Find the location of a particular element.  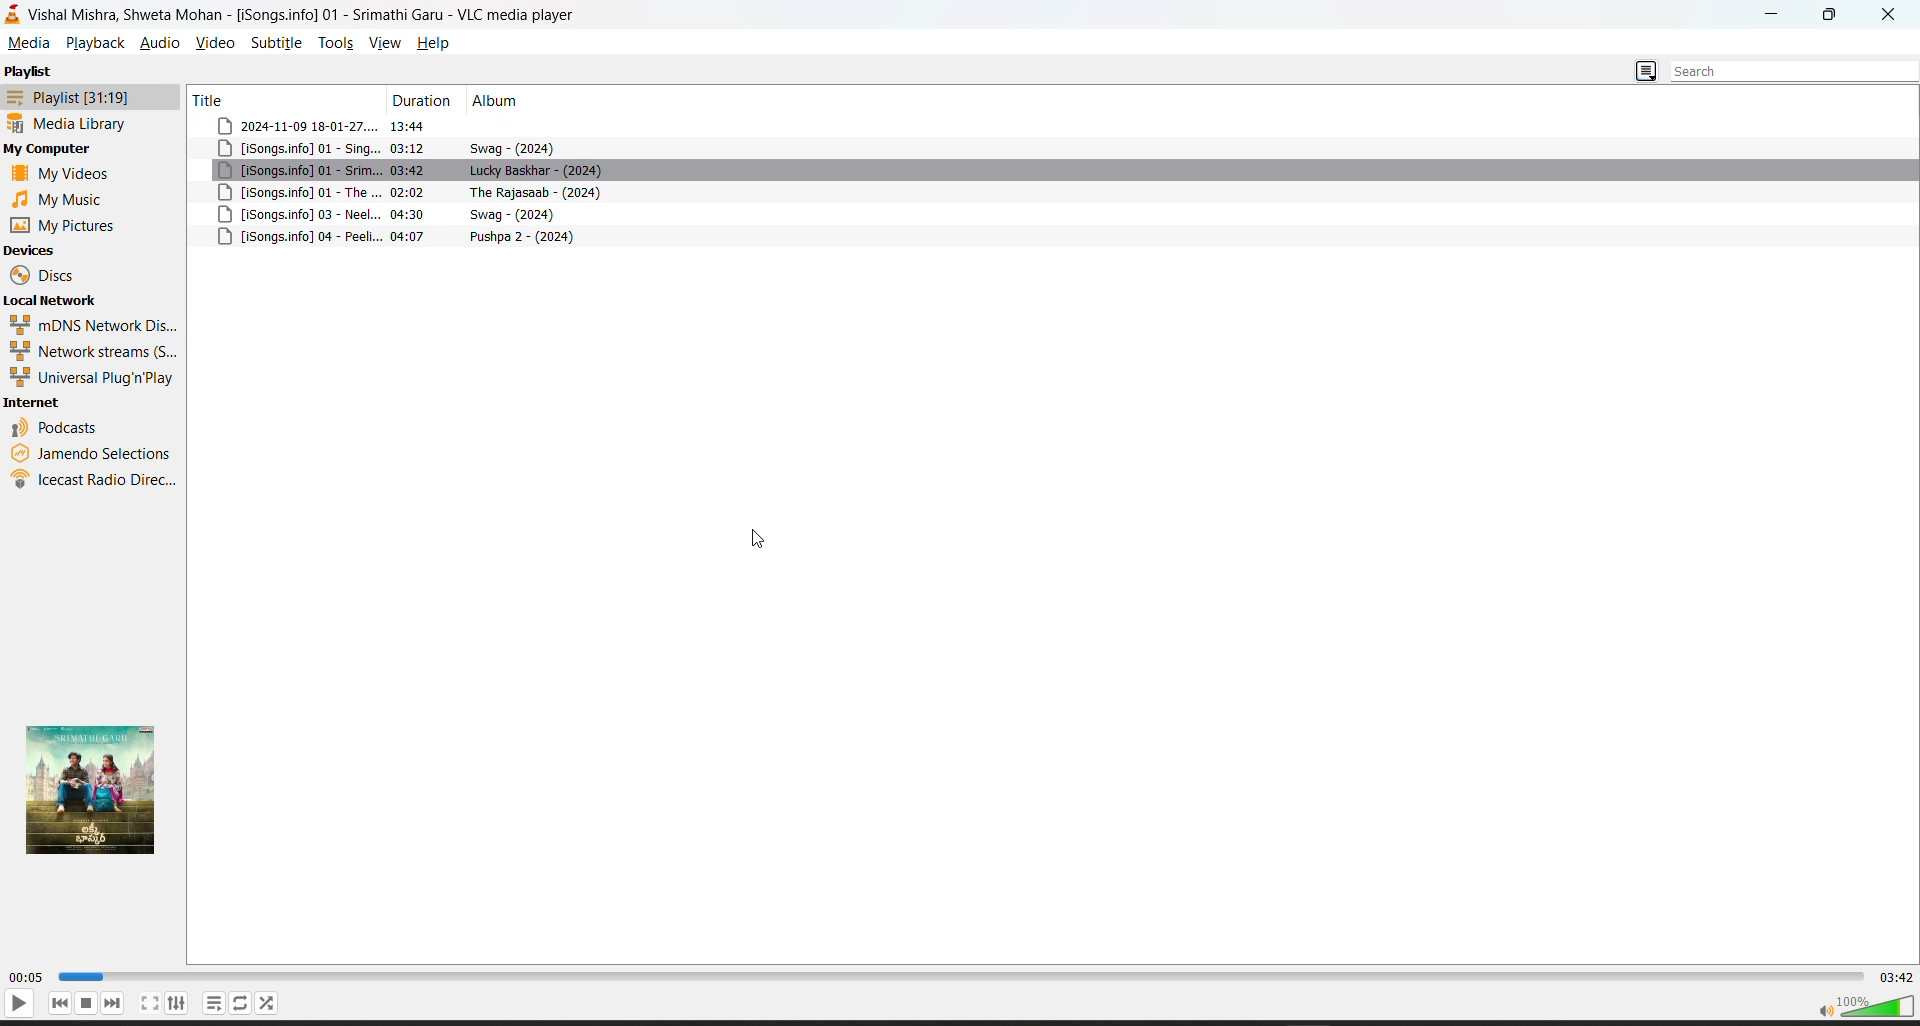

album is located at coordinates (501, 100).